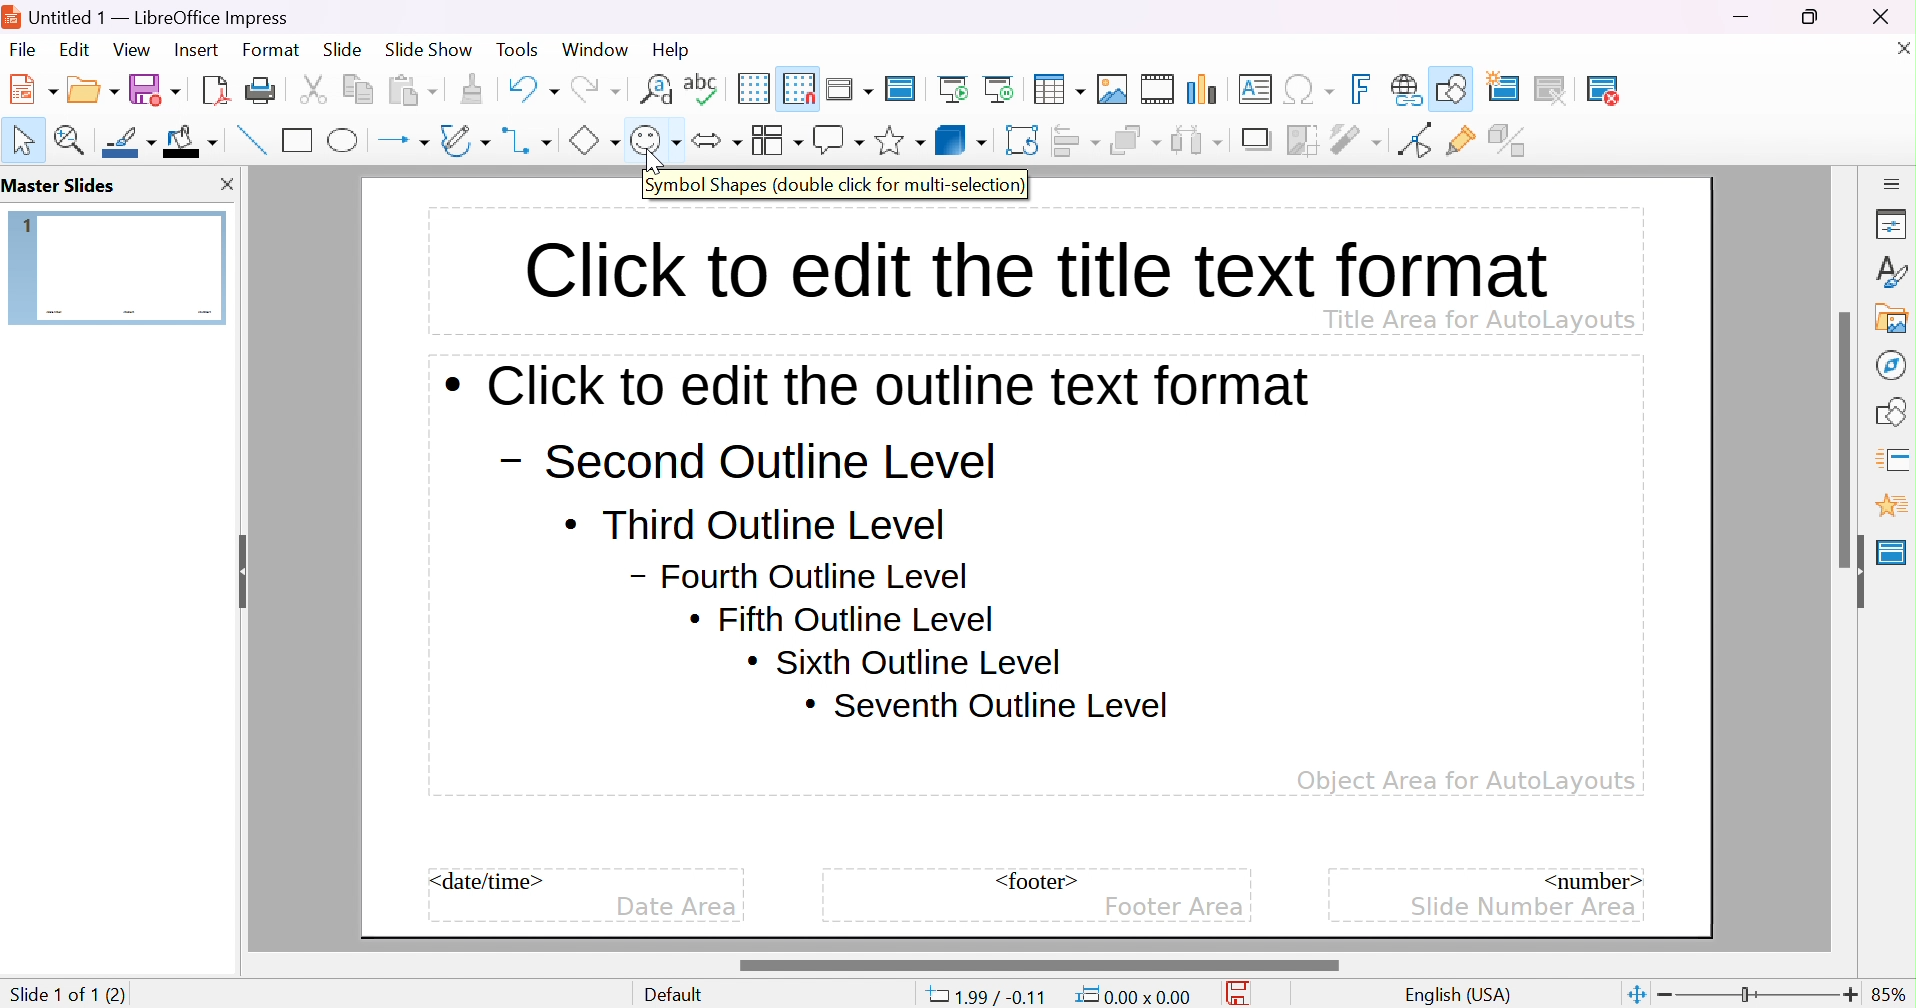 This screenshot has height=1008, width=1916. What do you see at coordinates (1113, 89) in the screenshot?
I see `insert image` at bounding box center [1113, 89].